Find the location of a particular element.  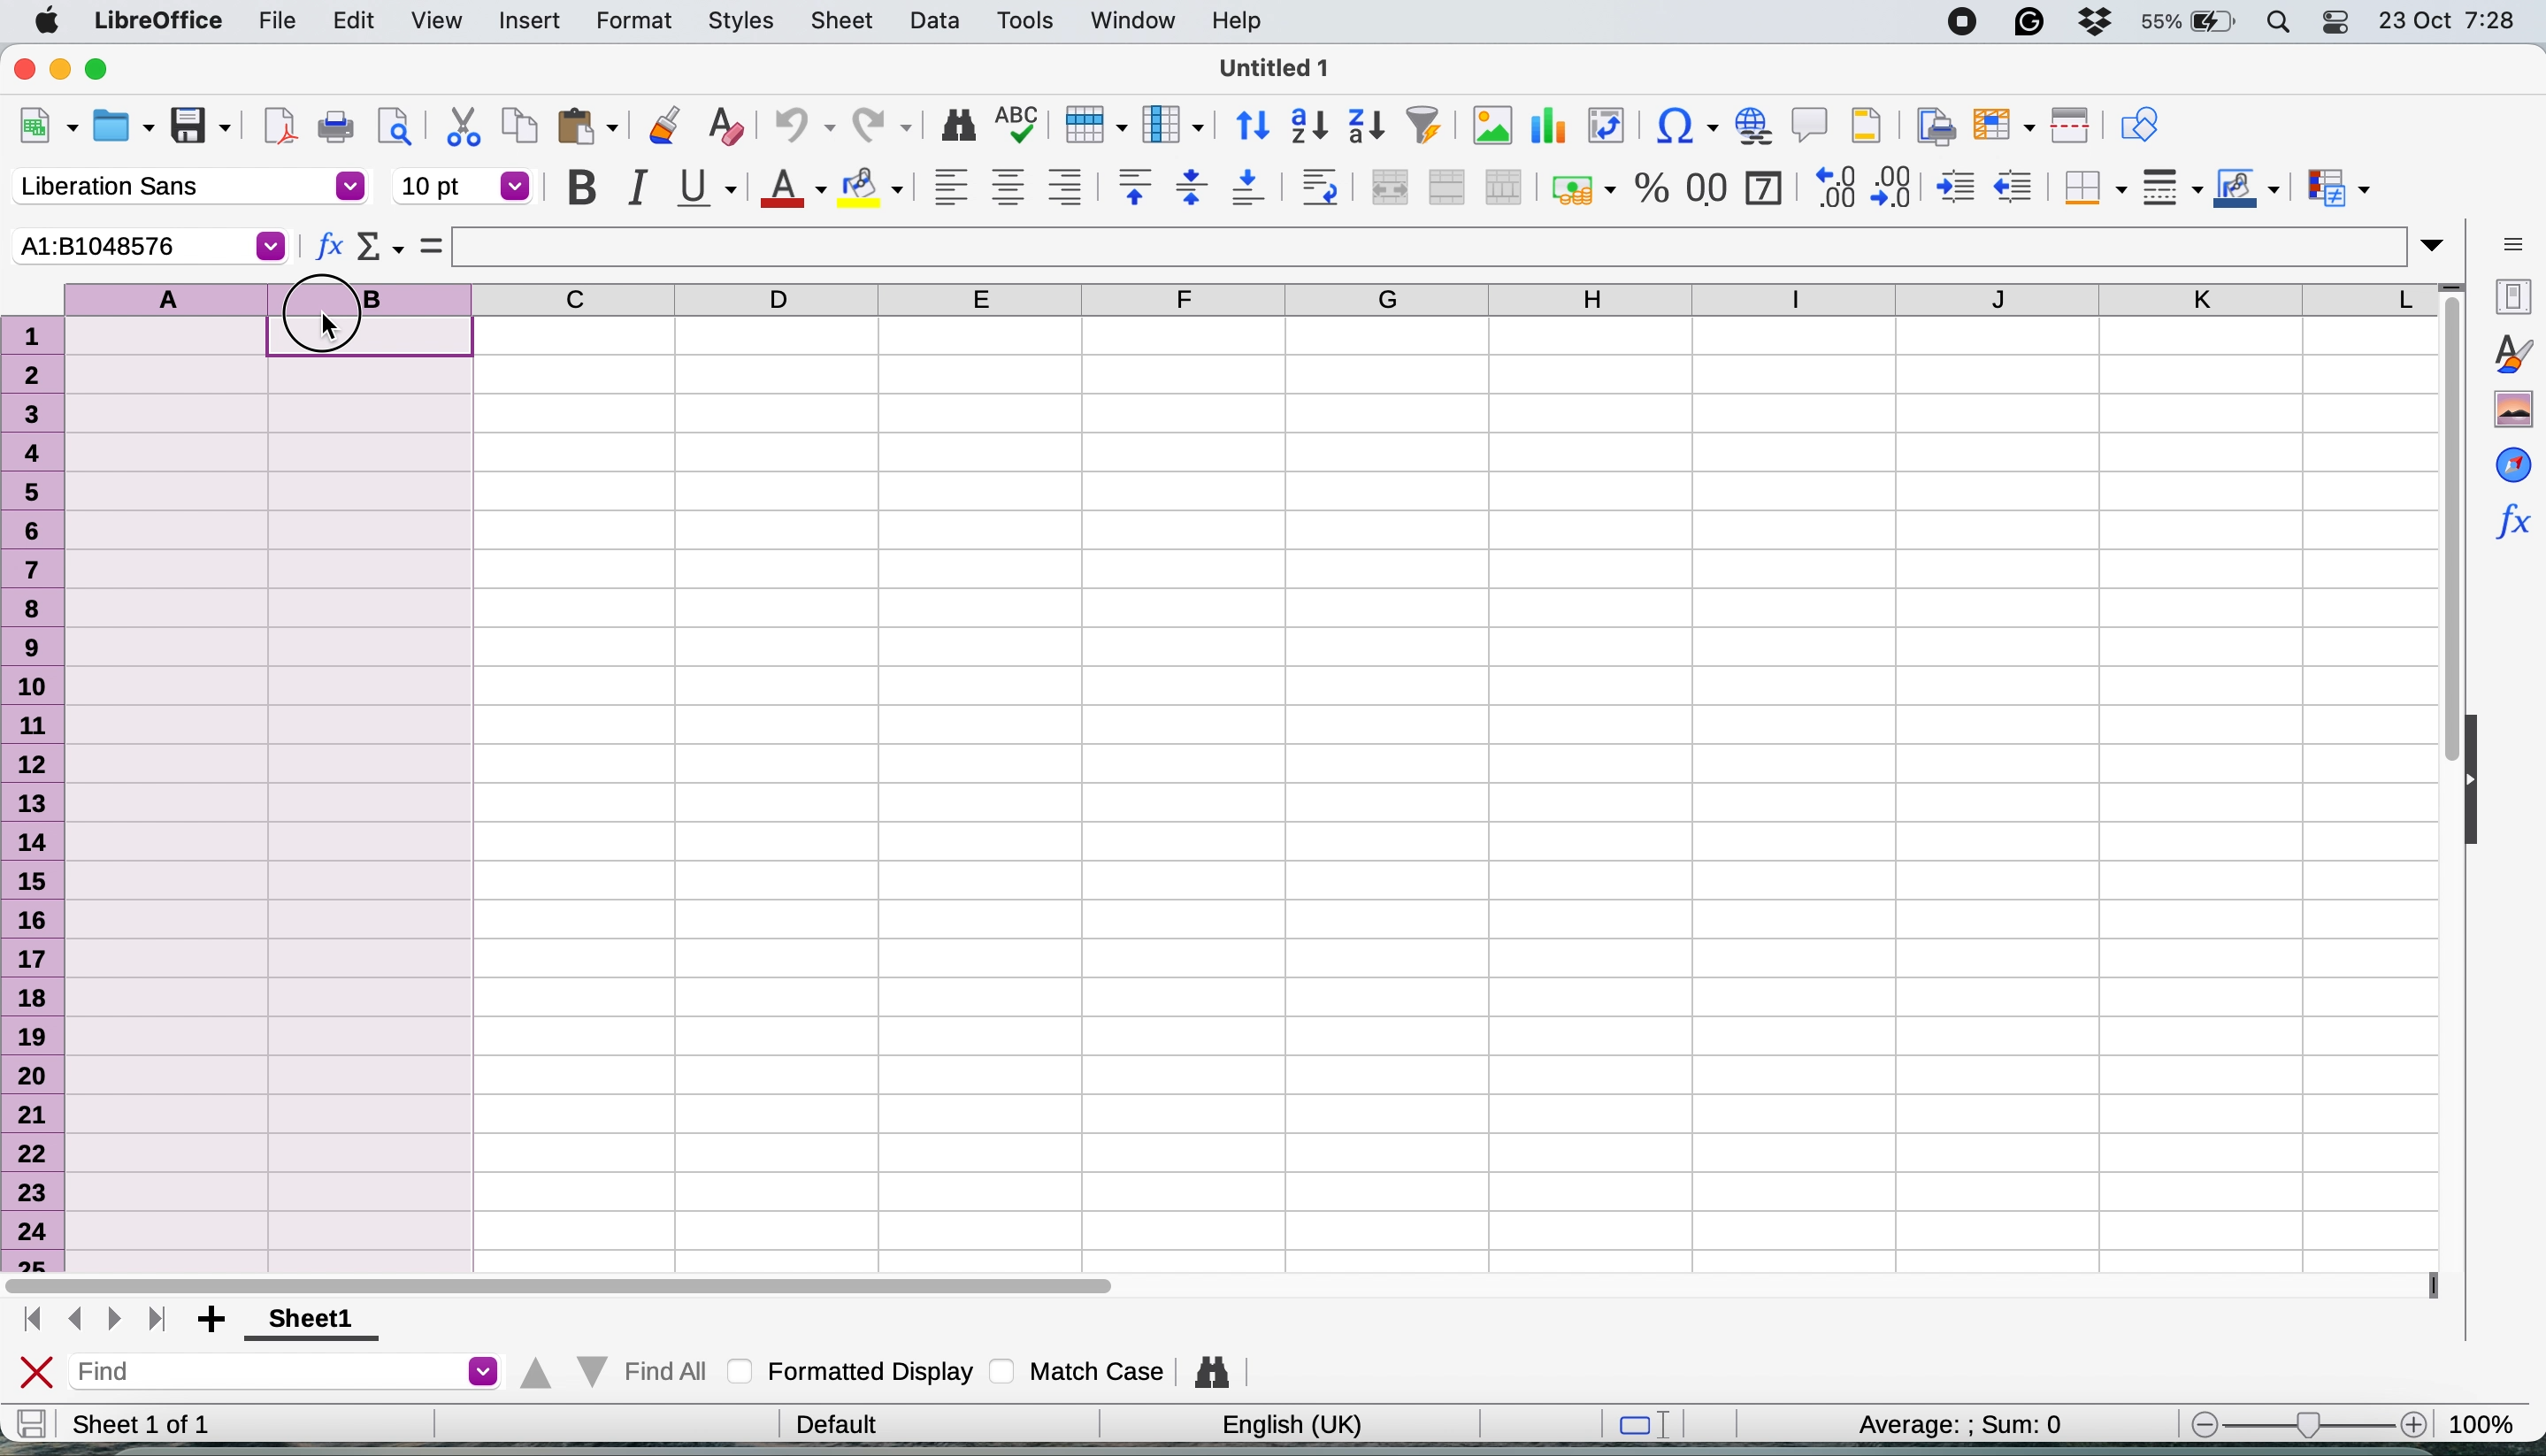

horizontal scroll bar is located at coordinates (570, 1281).